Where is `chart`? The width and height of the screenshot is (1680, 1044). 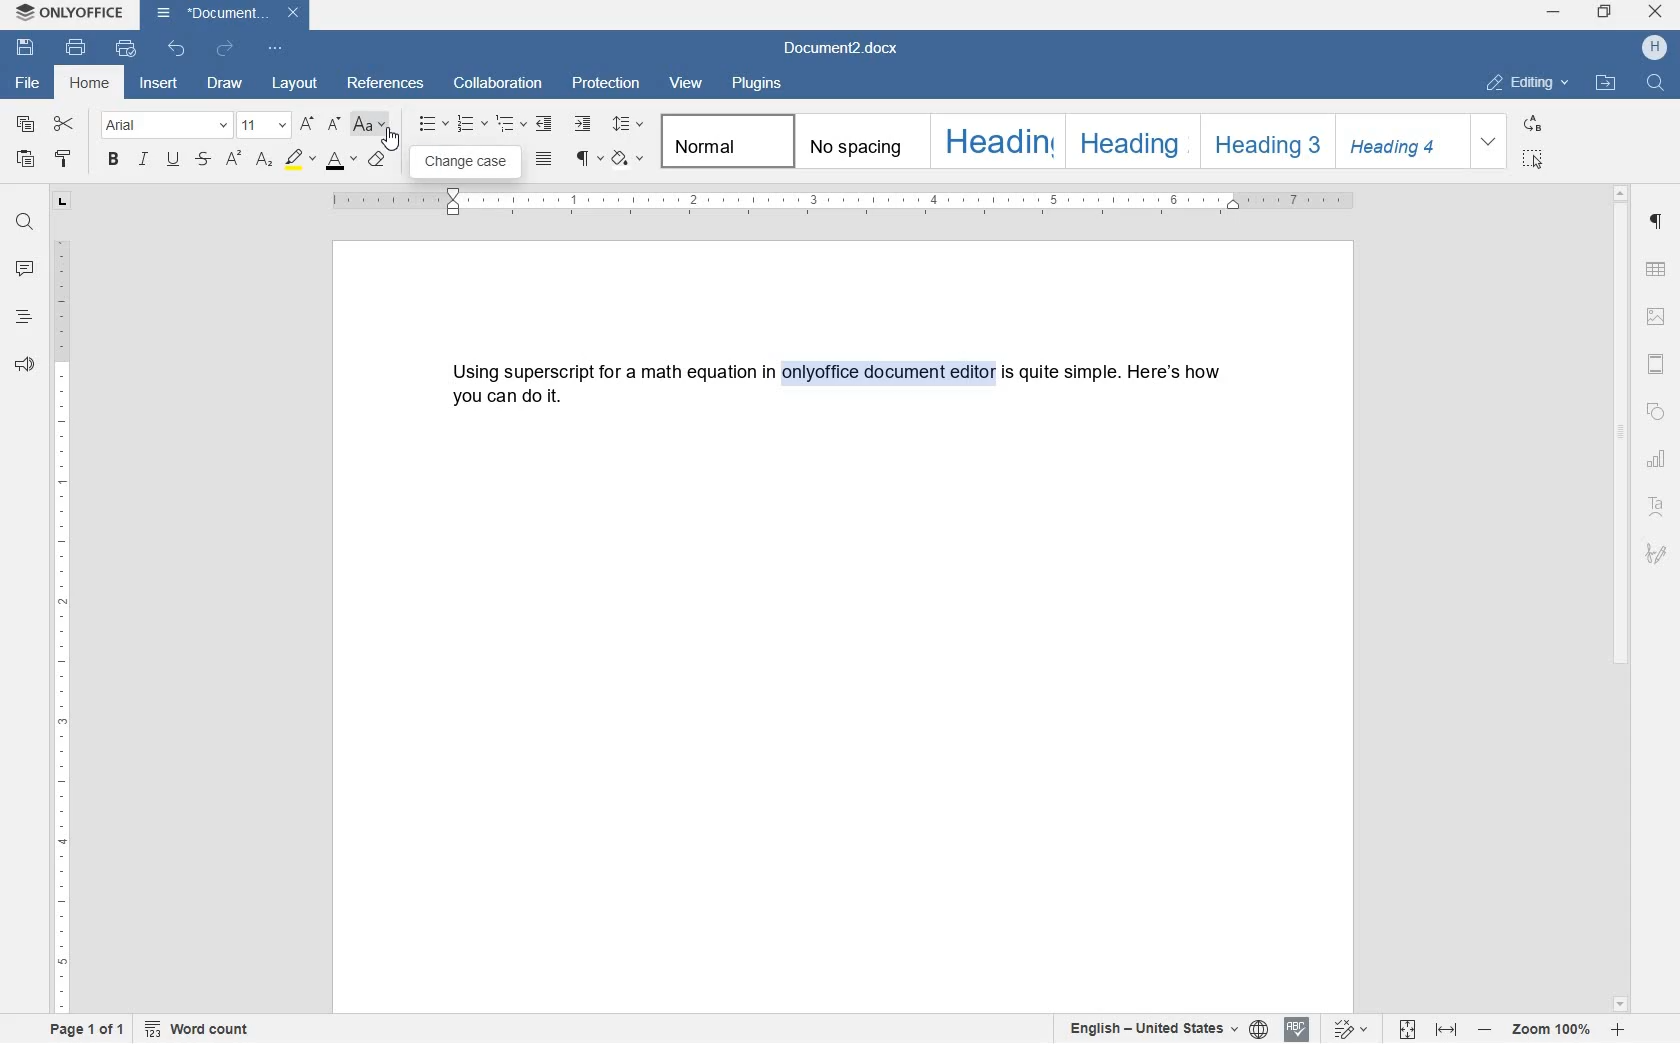
chart is located at coordinates (1658, 459).